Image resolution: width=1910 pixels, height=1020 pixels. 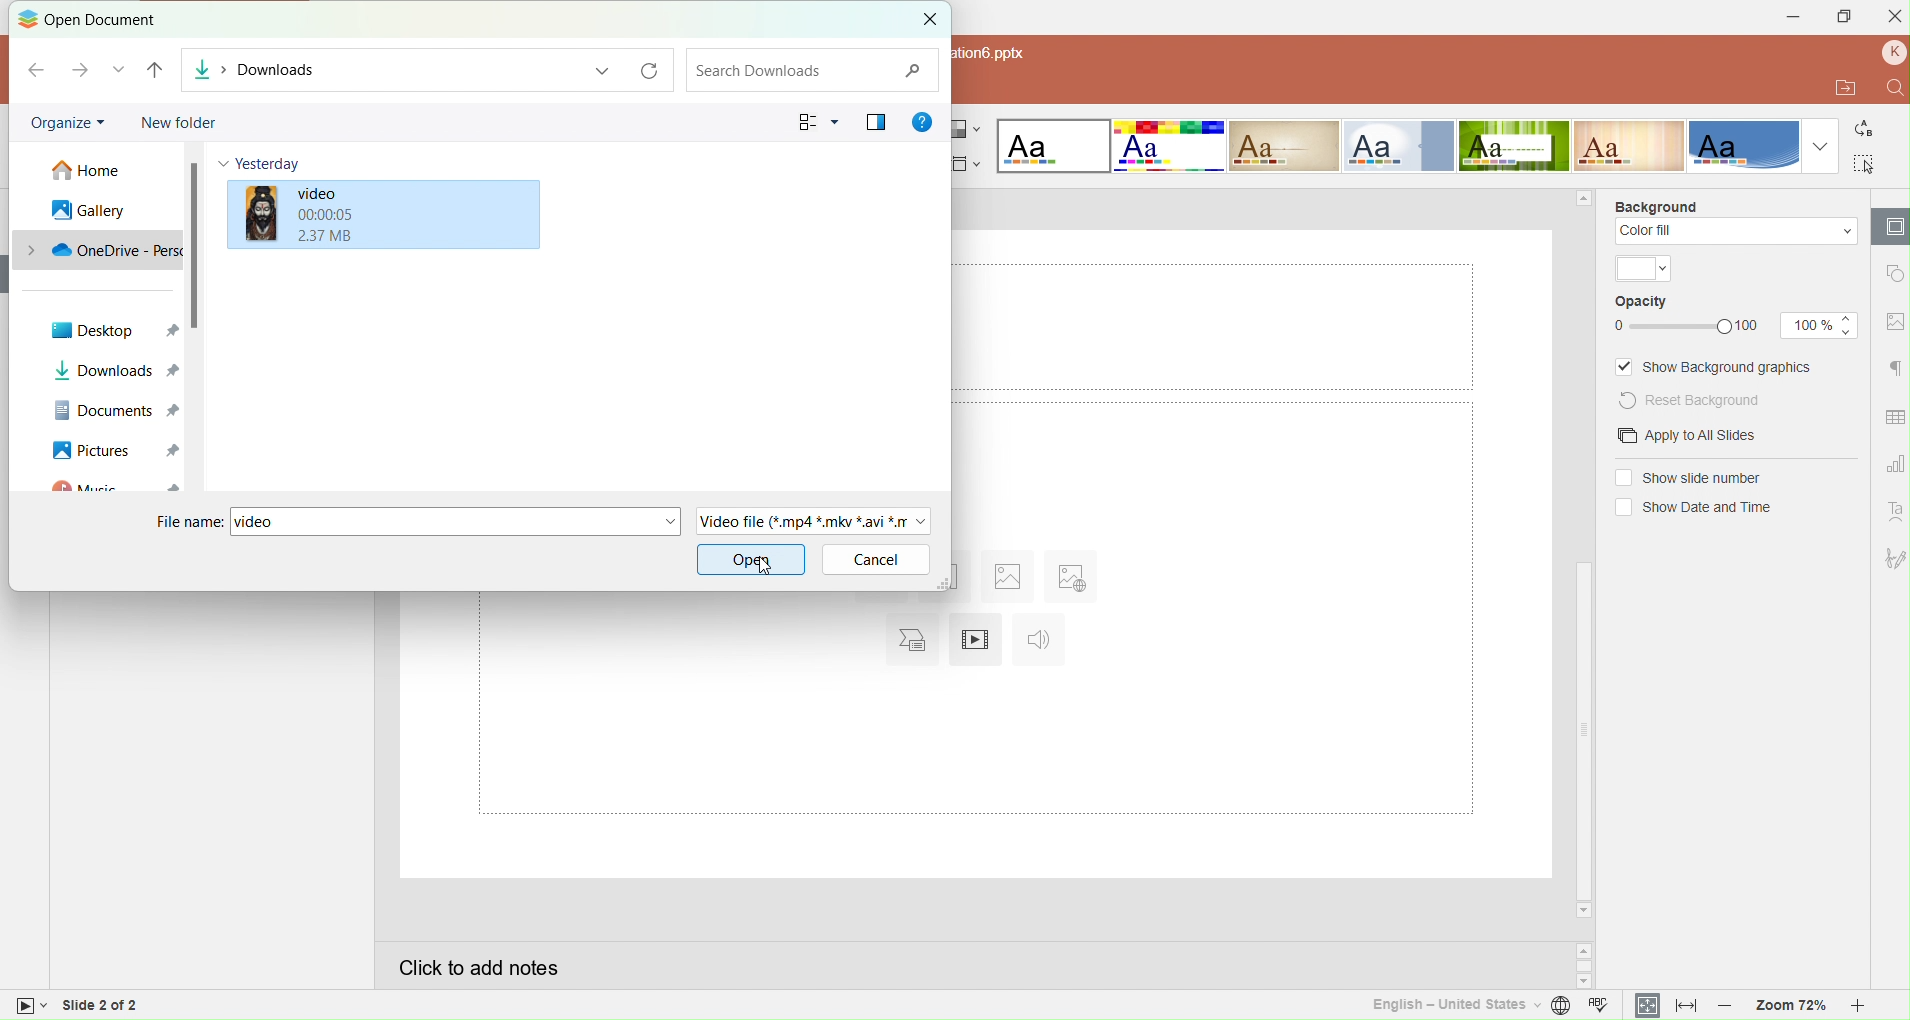 I want to click on Spell checking, so click(x=1602, y=1005).